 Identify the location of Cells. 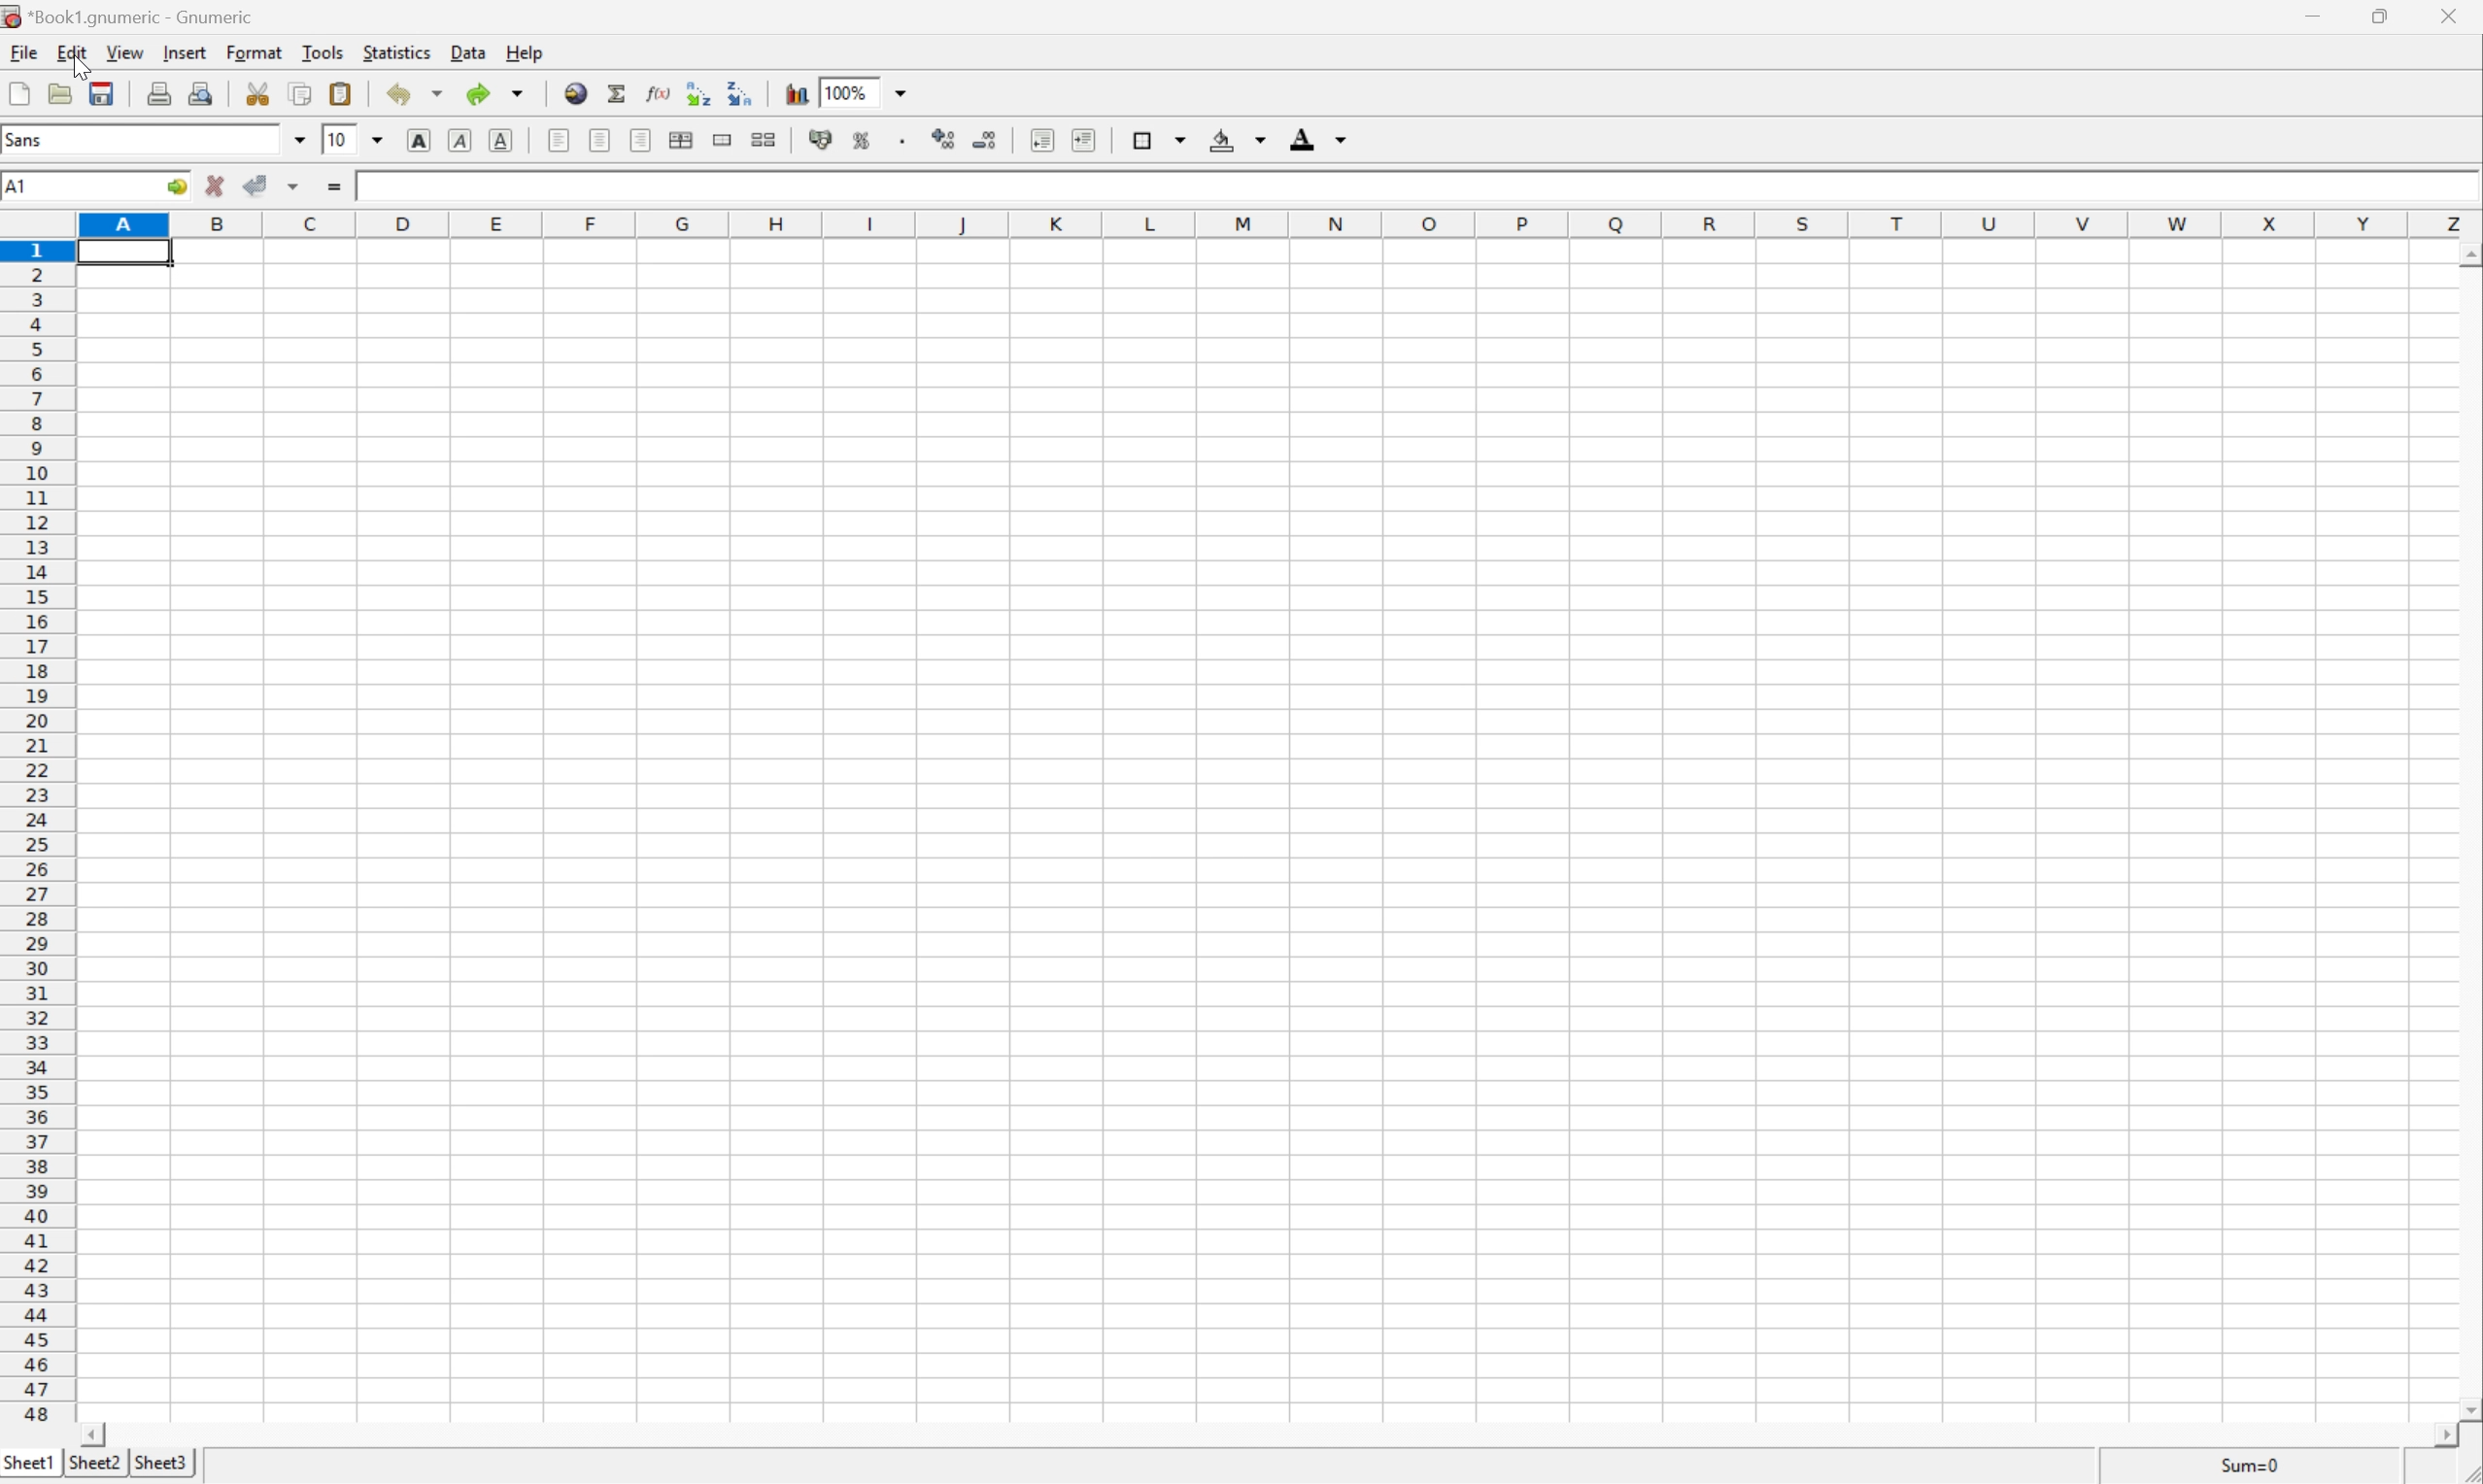
(1276, 844).